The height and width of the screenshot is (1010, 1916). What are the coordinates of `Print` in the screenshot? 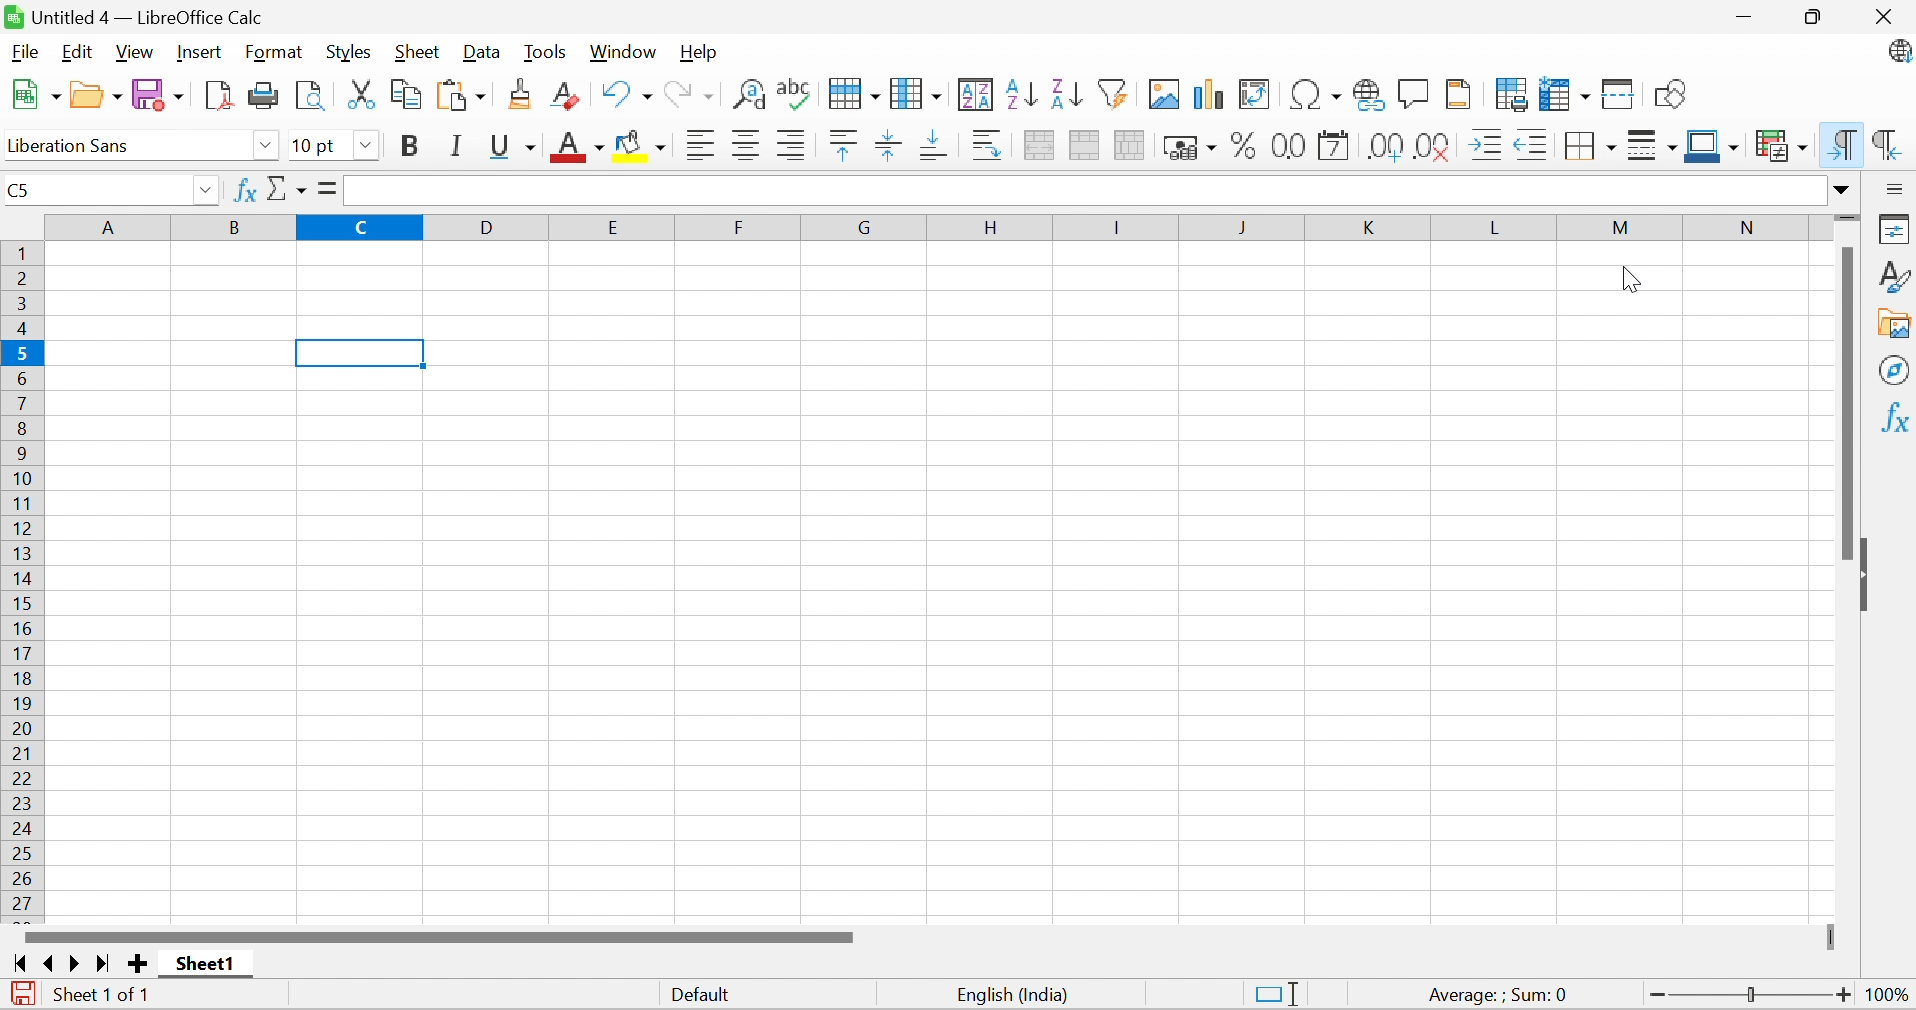 It's located at (265, 95).